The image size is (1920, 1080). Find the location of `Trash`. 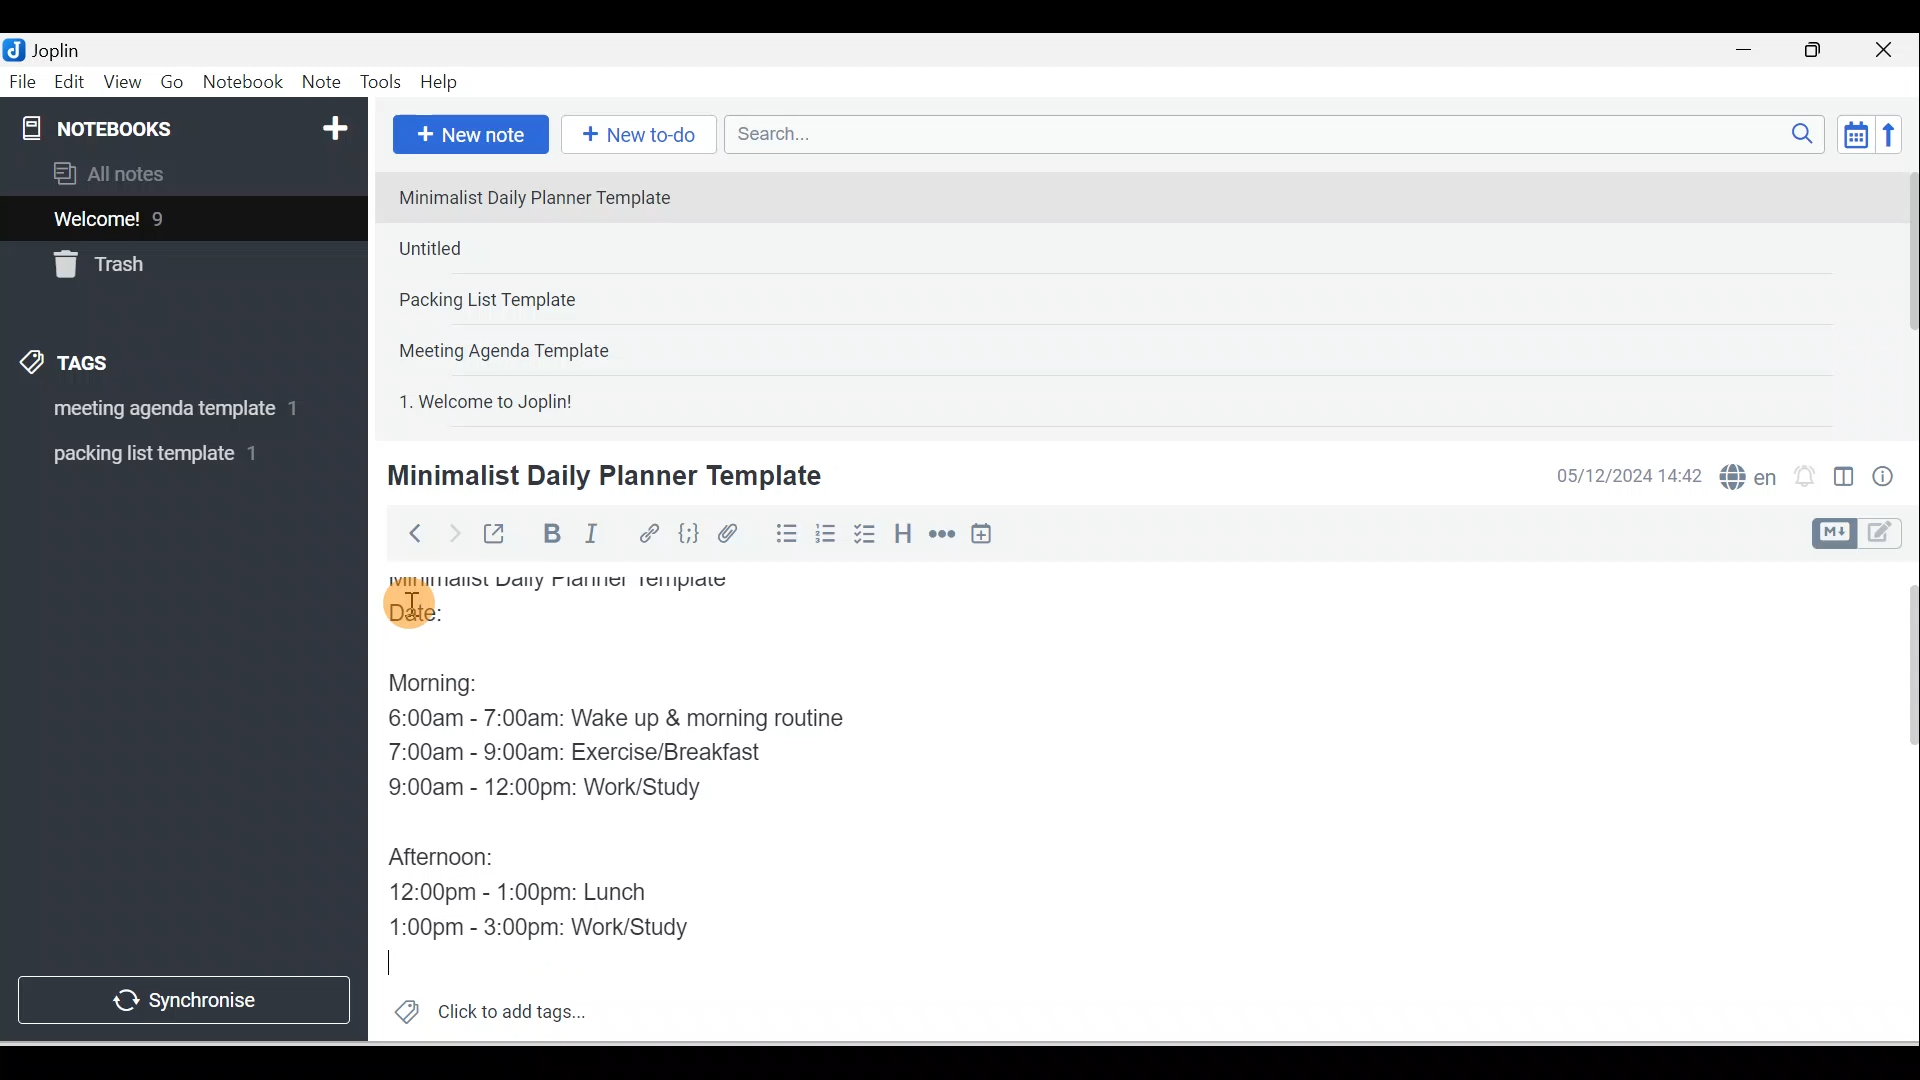

Trash is located at coordinates (147, 259).